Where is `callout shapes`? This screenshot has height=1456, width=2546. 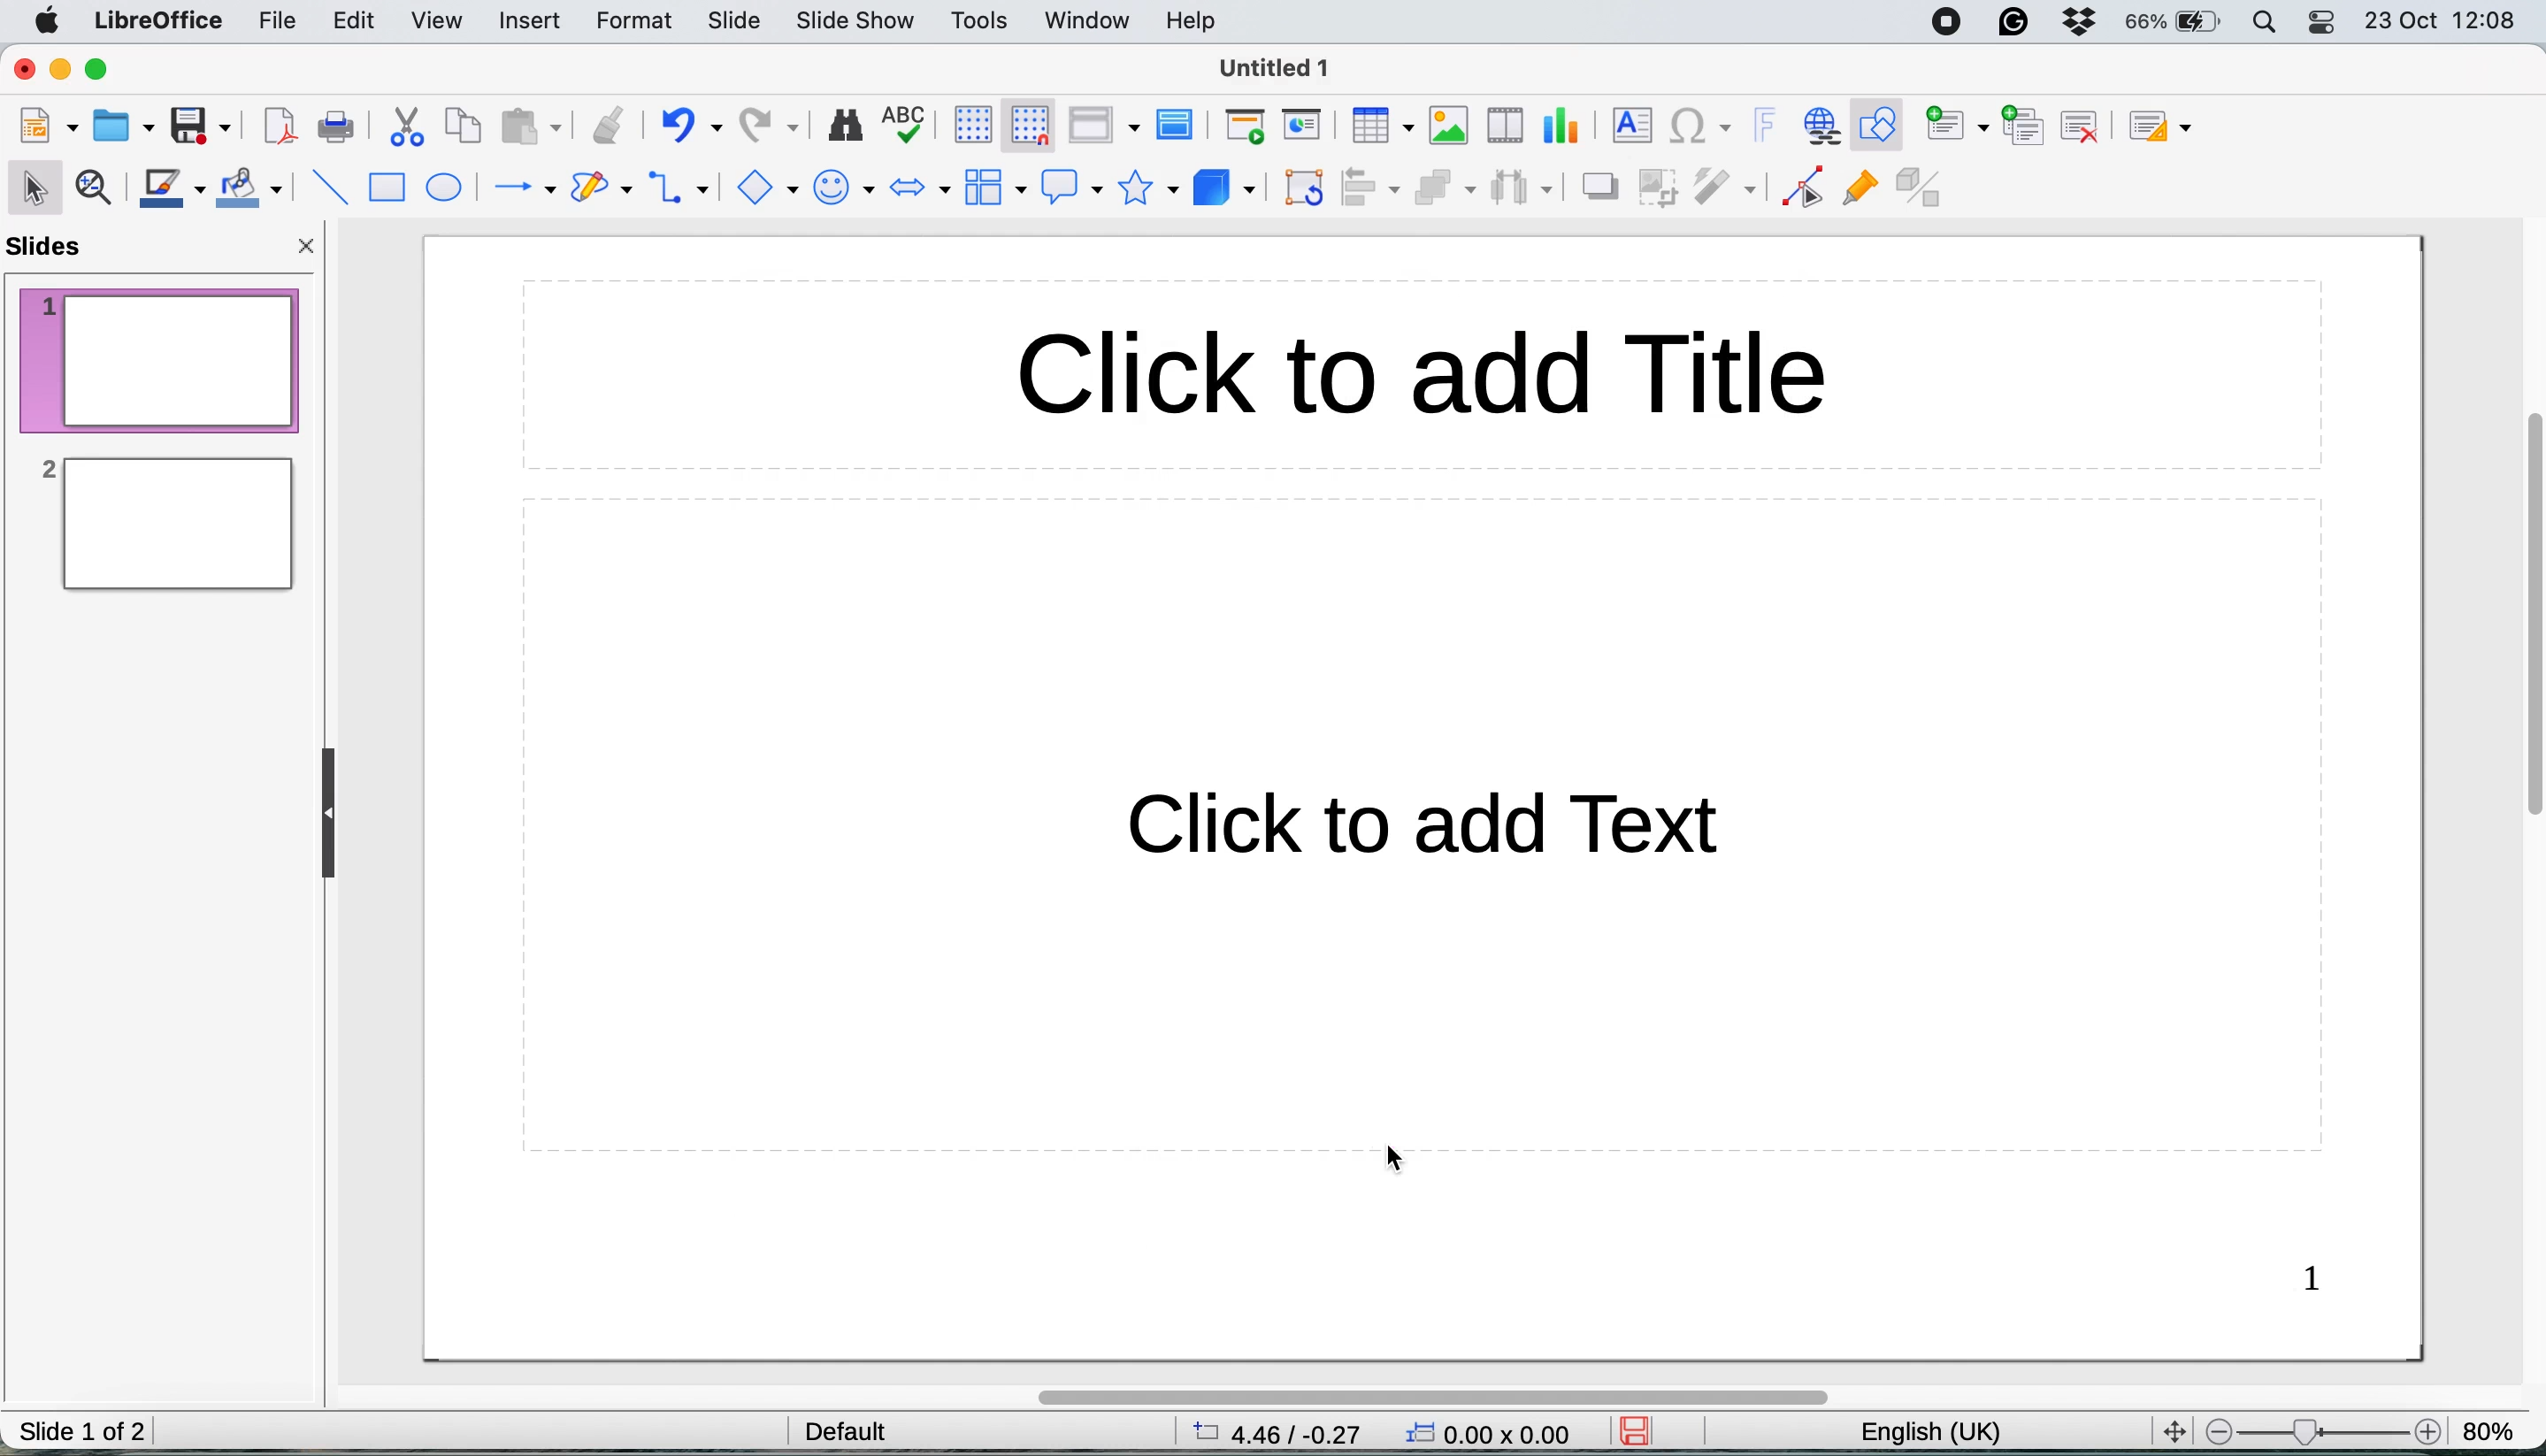
callout shapes is located at coordinates (1065, 186).